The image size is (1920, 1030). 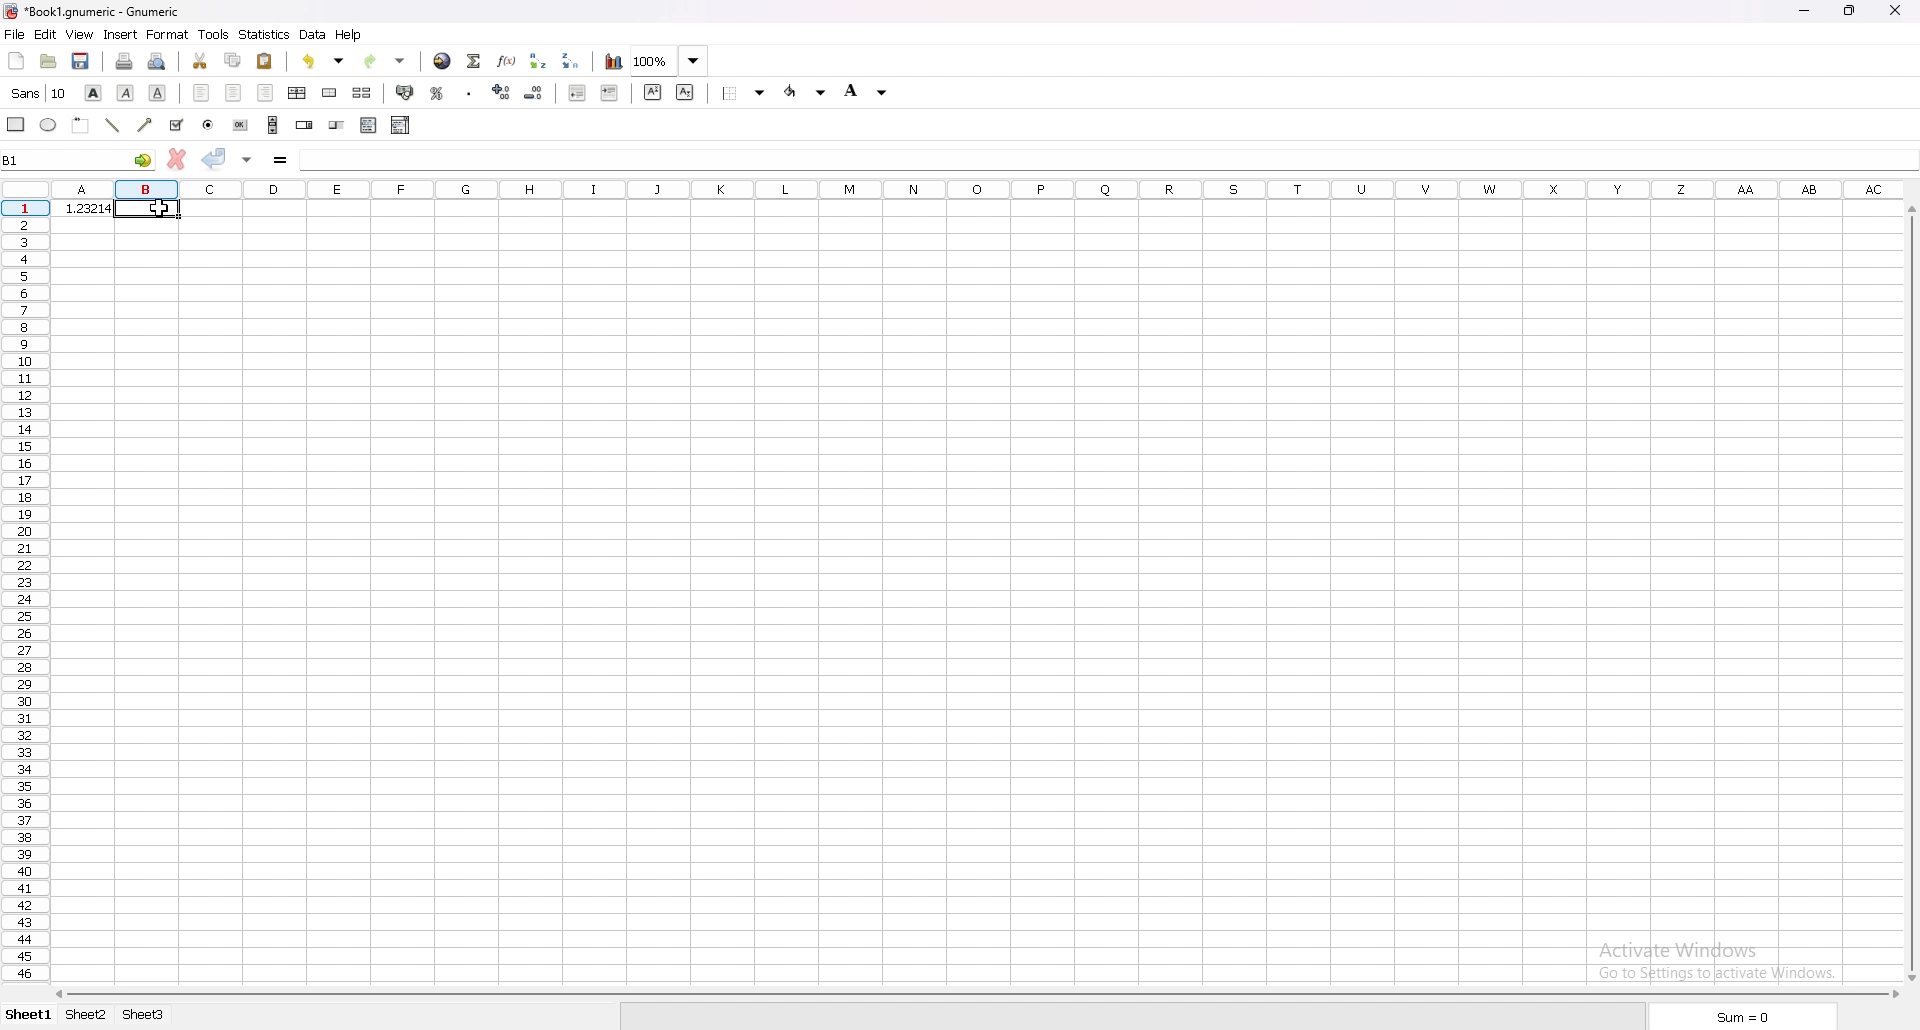 What do you see at coordinates (470, 91) in the screenshot?
I see `thousand separator` at bounding box center [470, 91].